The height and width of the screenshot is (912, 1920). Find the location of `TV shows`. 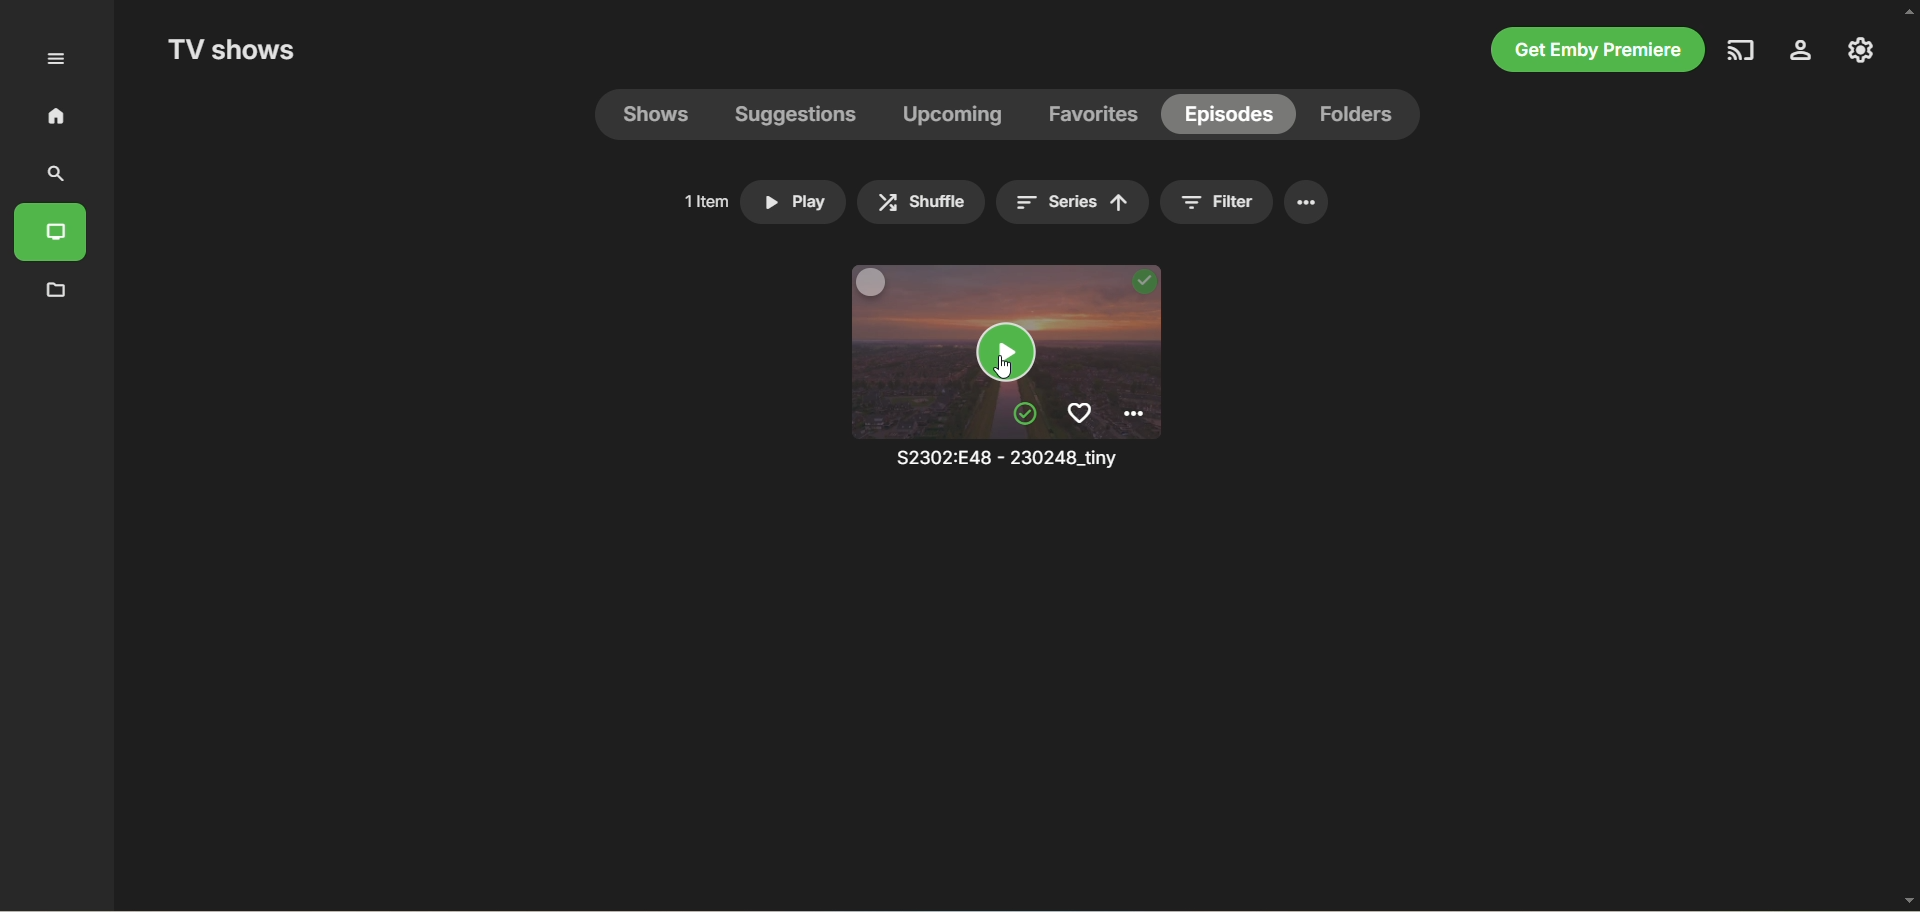

TV shows is located at coordinates (230, 49).